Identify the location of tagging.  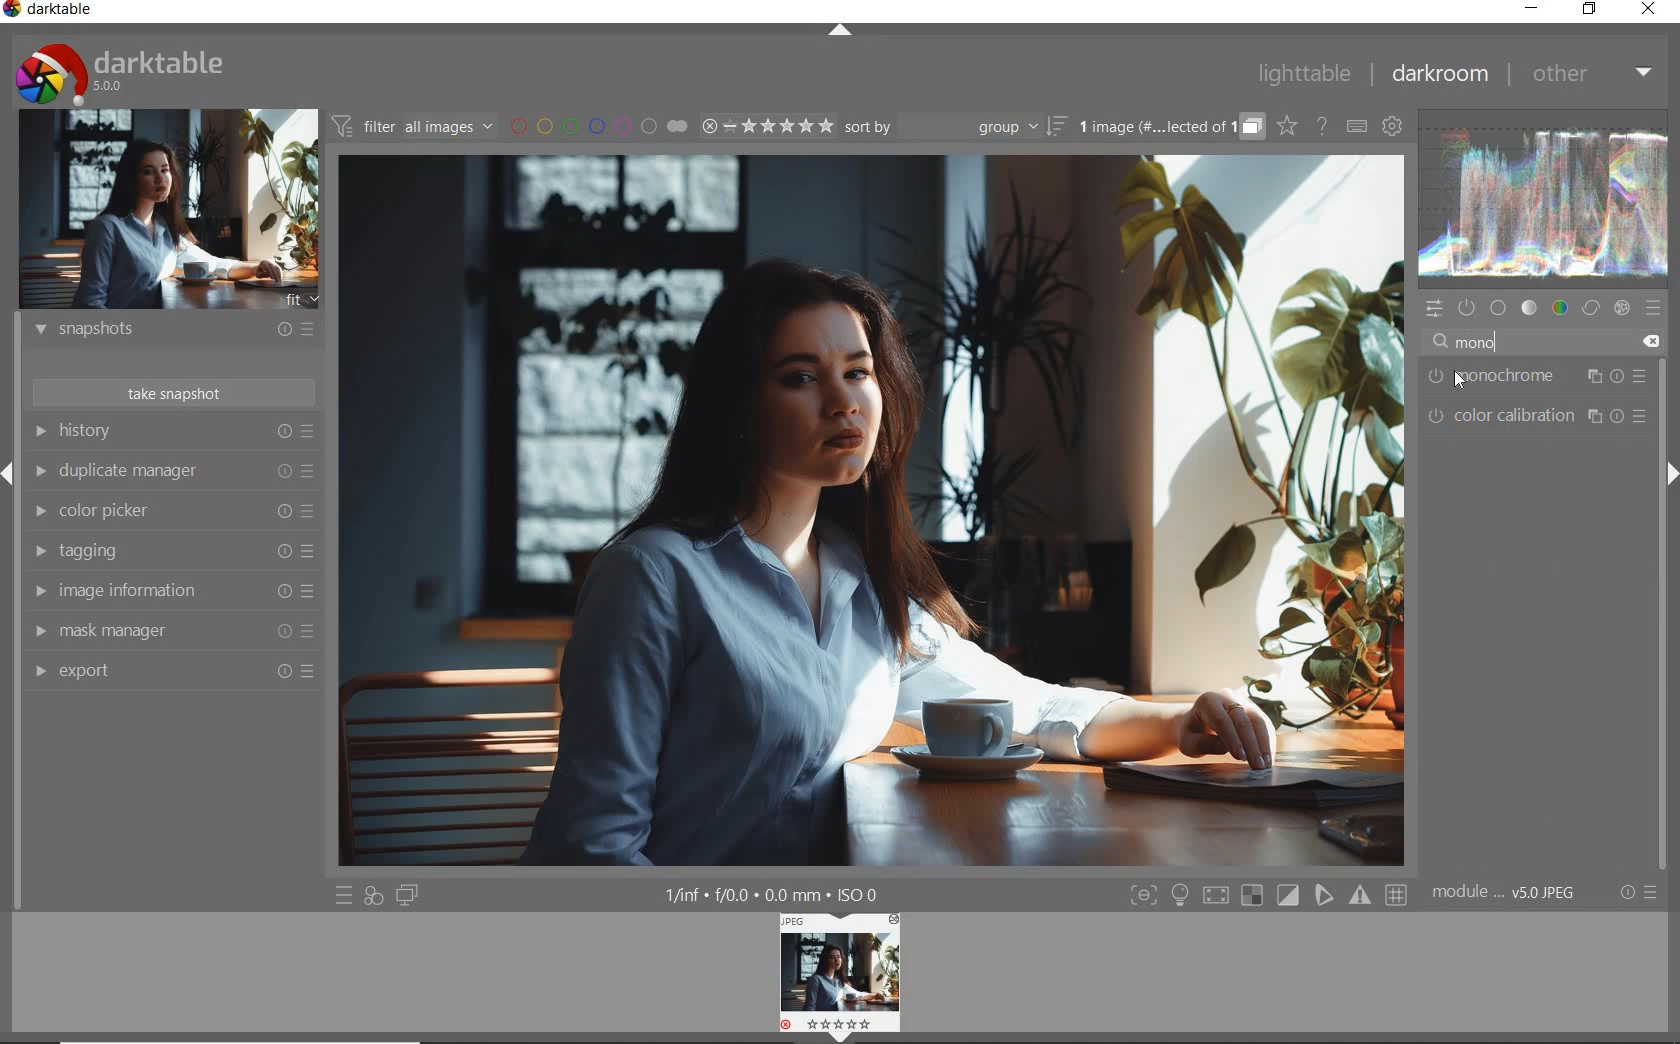
(169, 550).